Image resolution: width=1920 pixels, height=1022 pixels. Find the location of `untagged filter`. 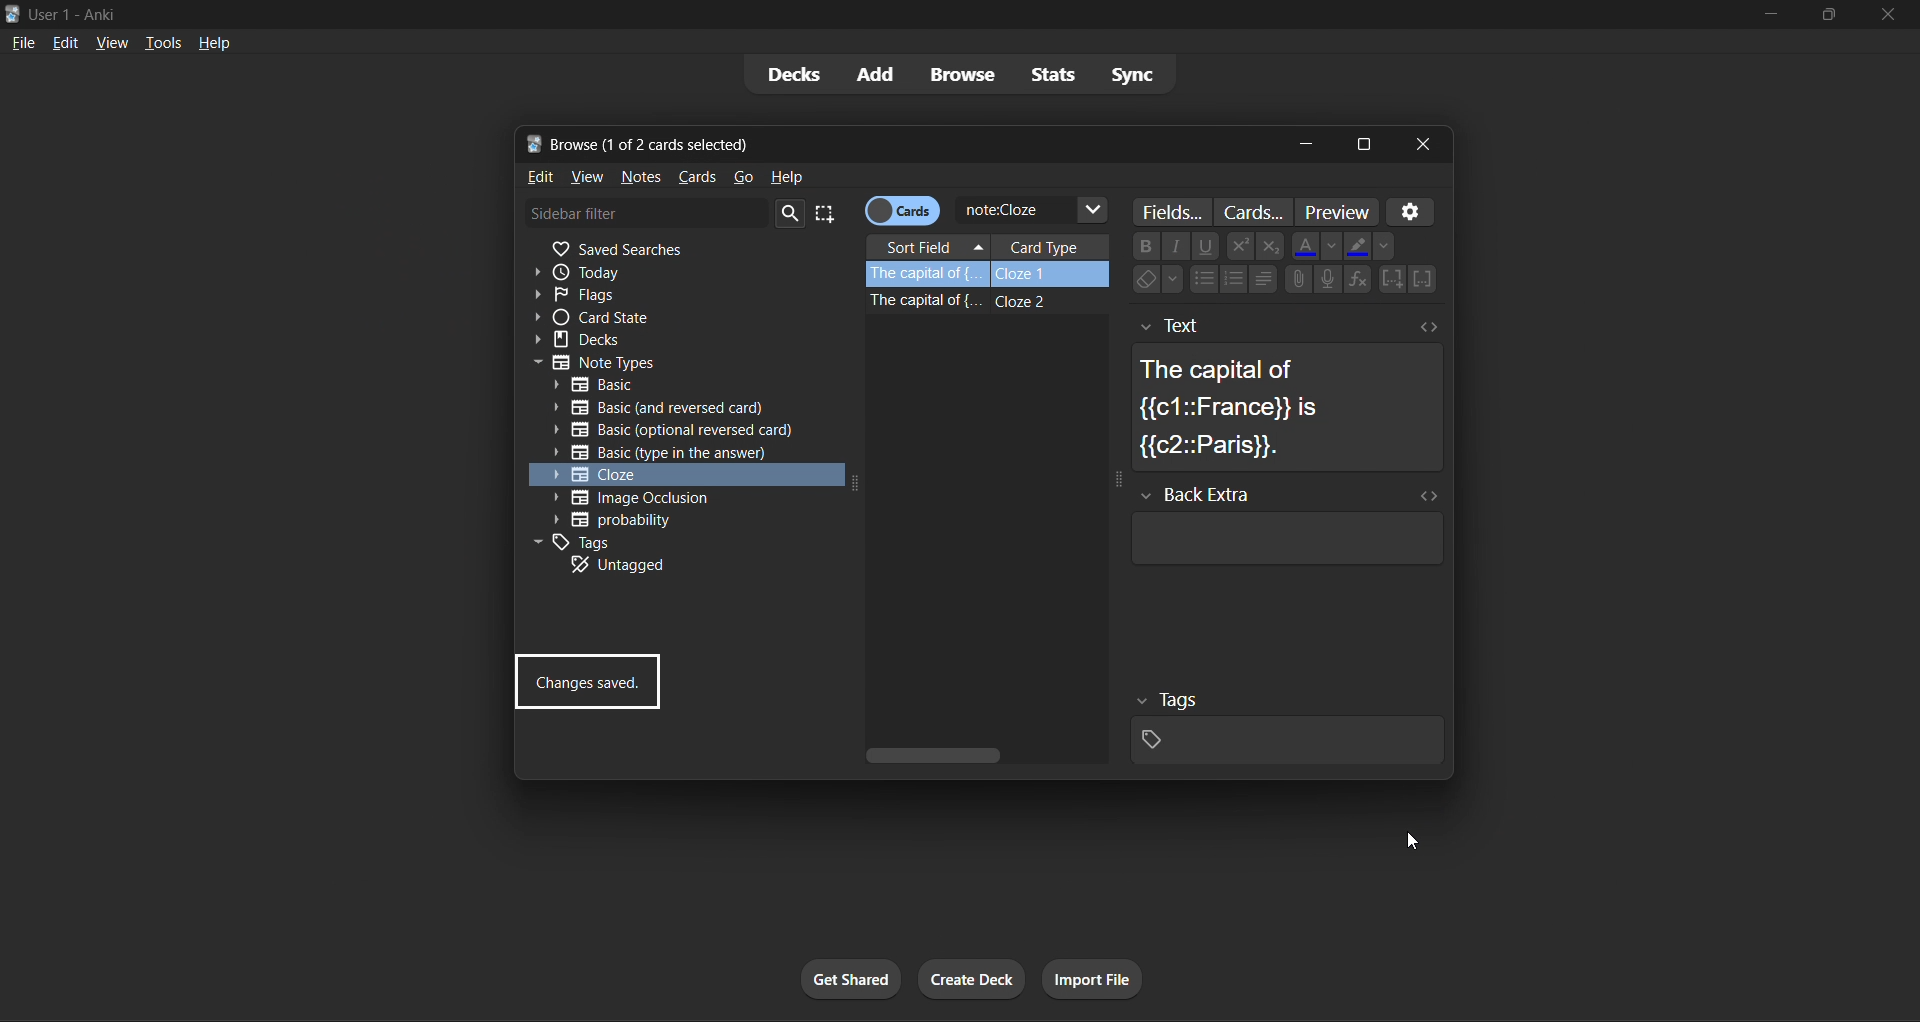

untagged filter is located at coordinates (671, 564).